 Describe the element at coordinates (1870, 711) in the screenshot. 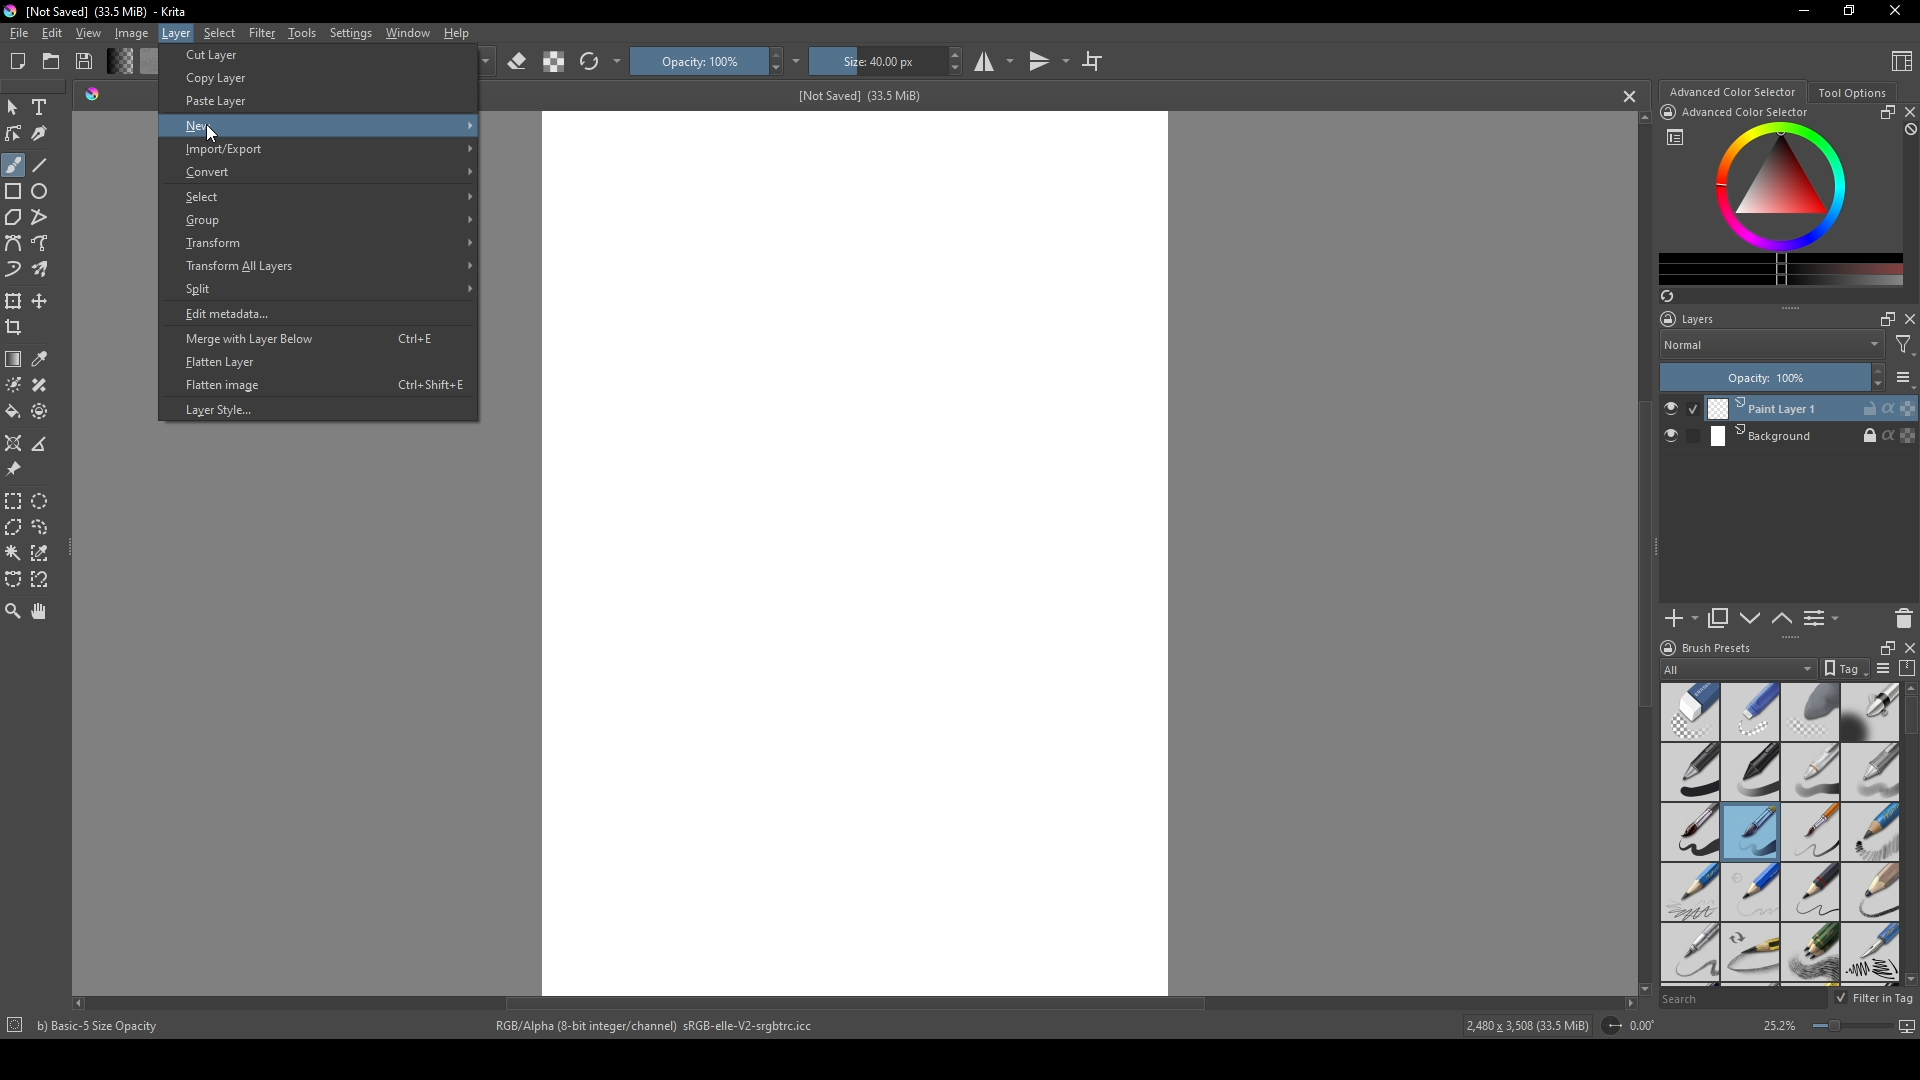

I see `blending tool` at that location.